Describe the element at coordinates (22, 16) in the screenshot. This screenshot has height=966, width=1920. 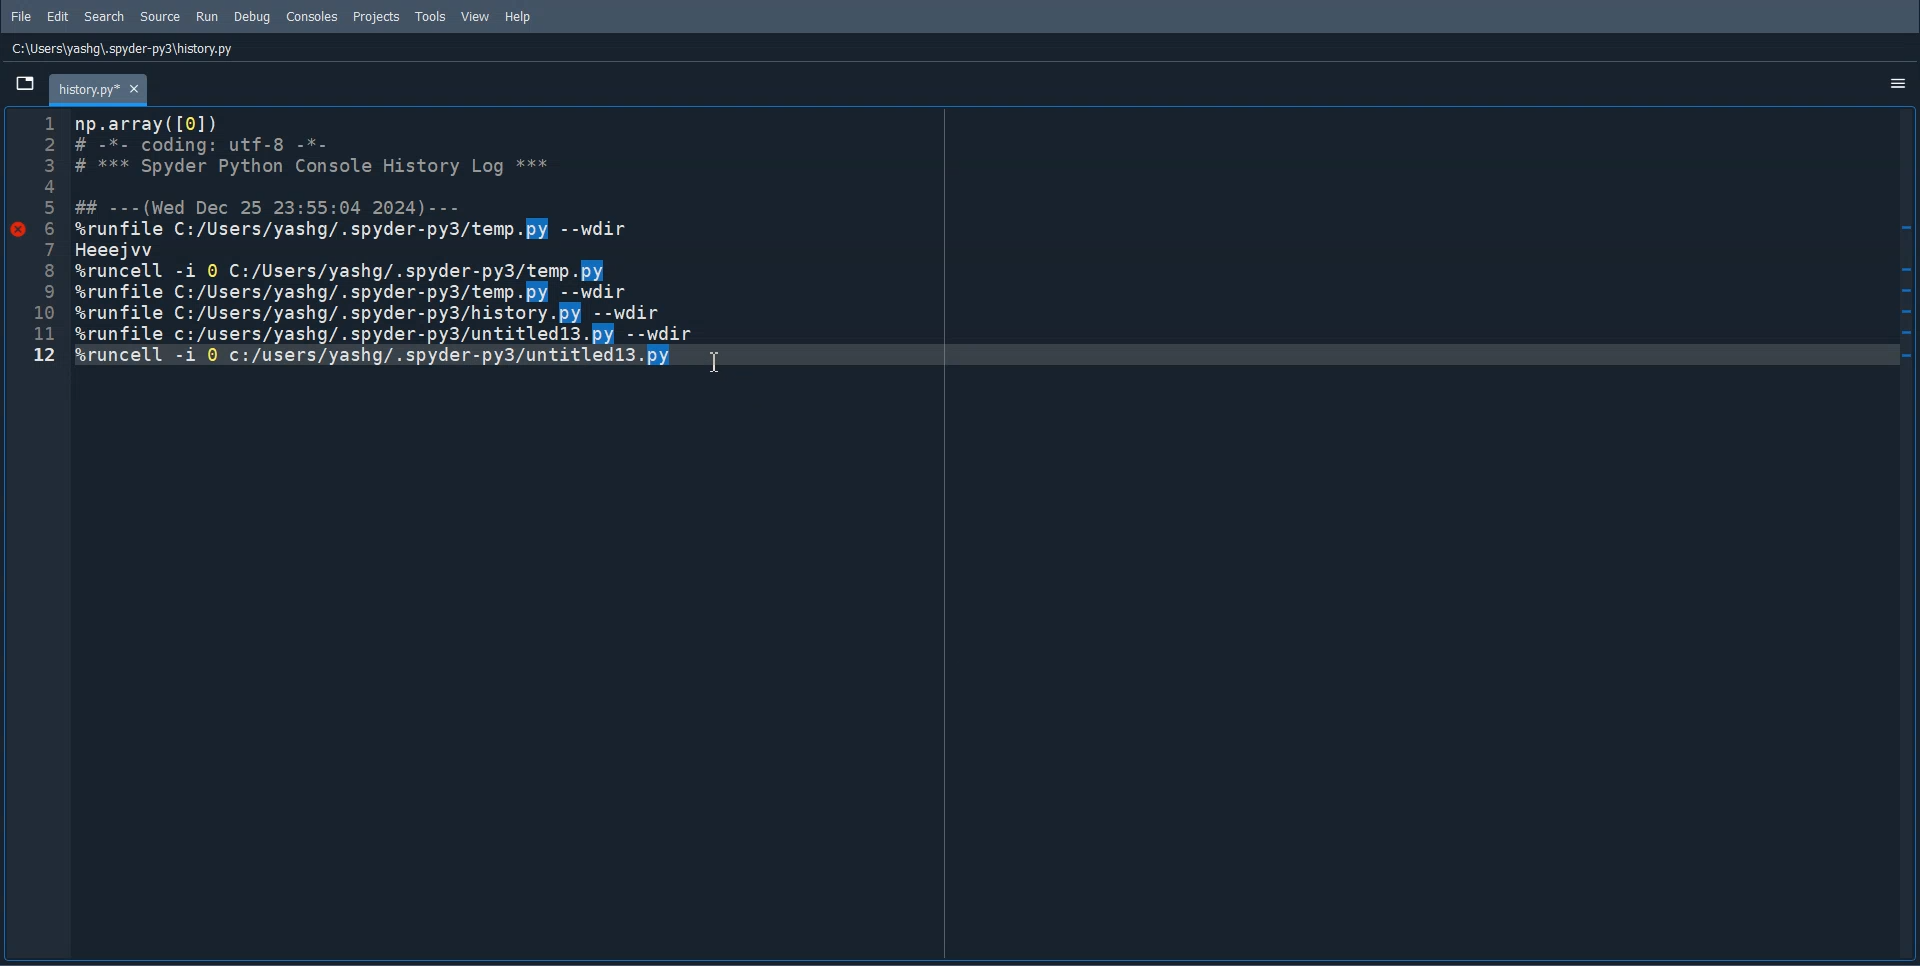
I see `File` at that location.